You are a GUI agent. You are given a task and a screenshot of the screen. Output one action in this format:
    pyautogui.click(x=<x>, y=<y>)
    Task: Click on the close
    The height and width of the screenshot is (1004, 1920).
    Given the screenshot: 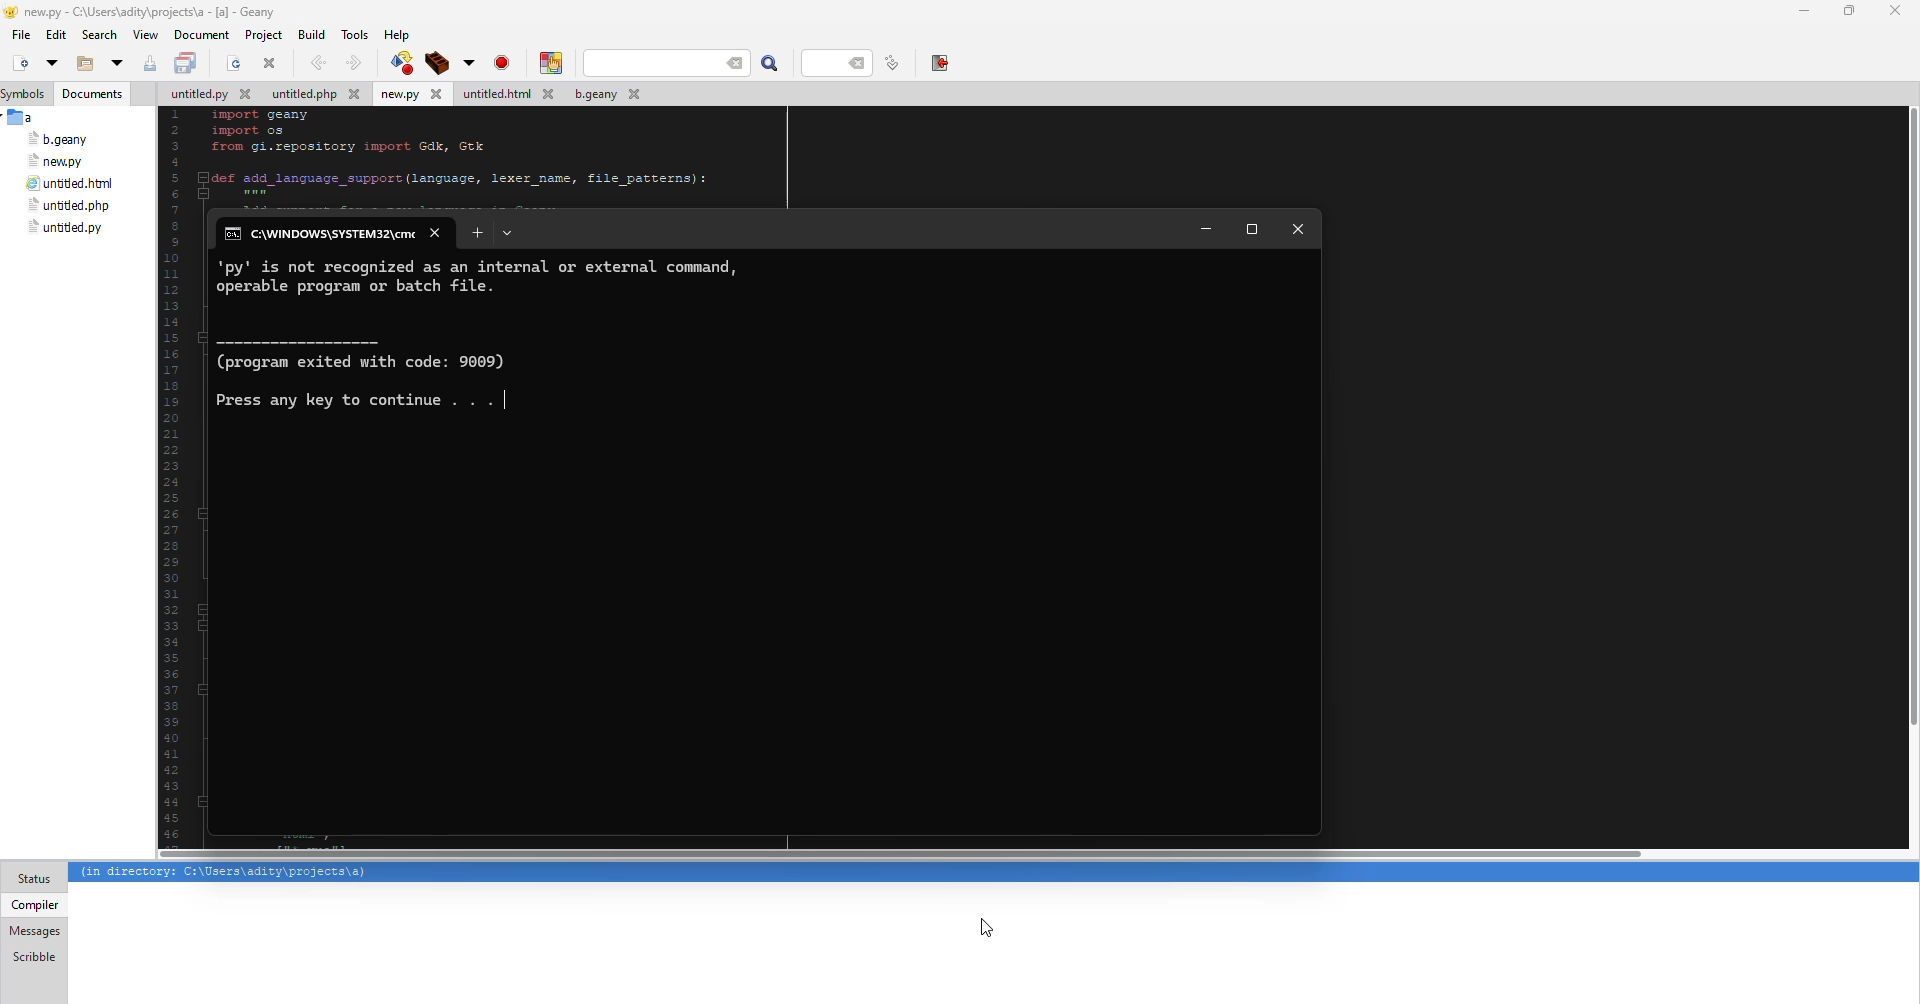 What is the action you would take?
    pyautogui.click(x=1298, y=229)
    